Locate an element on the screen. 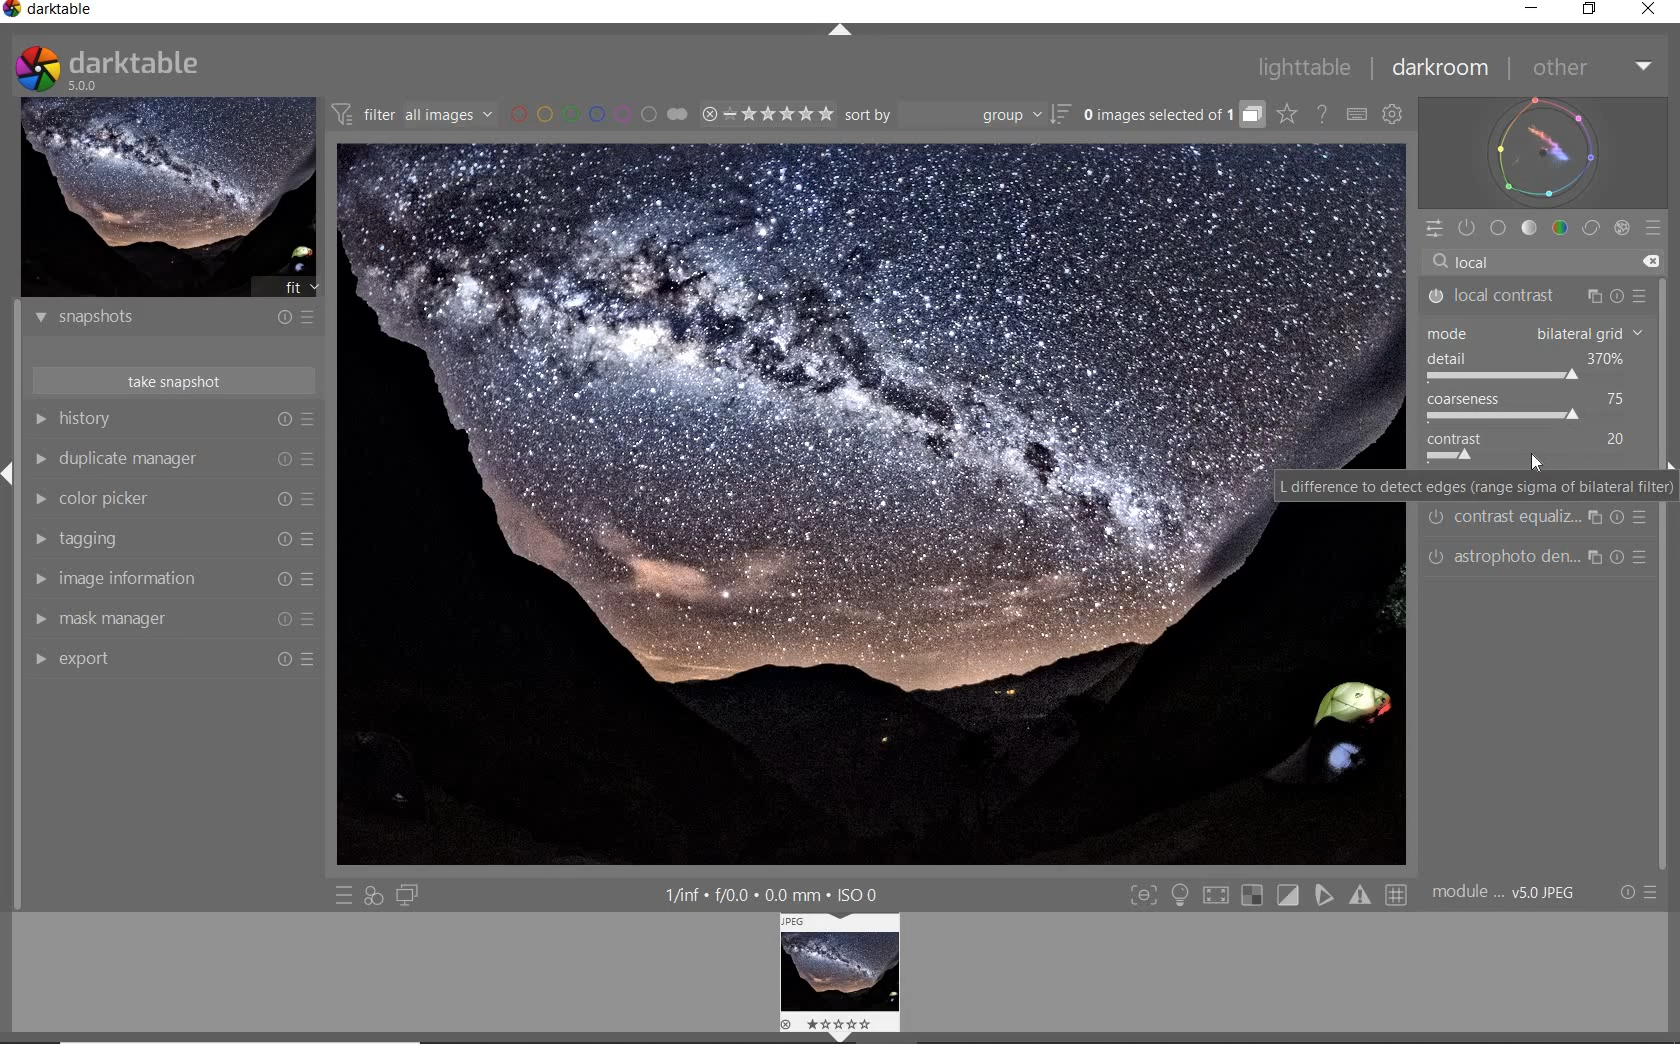 This screenshot has height=1044, width=1680. L difference to detect edges (range sigma of bilateral filter) is located at coordinates (1475, 484).